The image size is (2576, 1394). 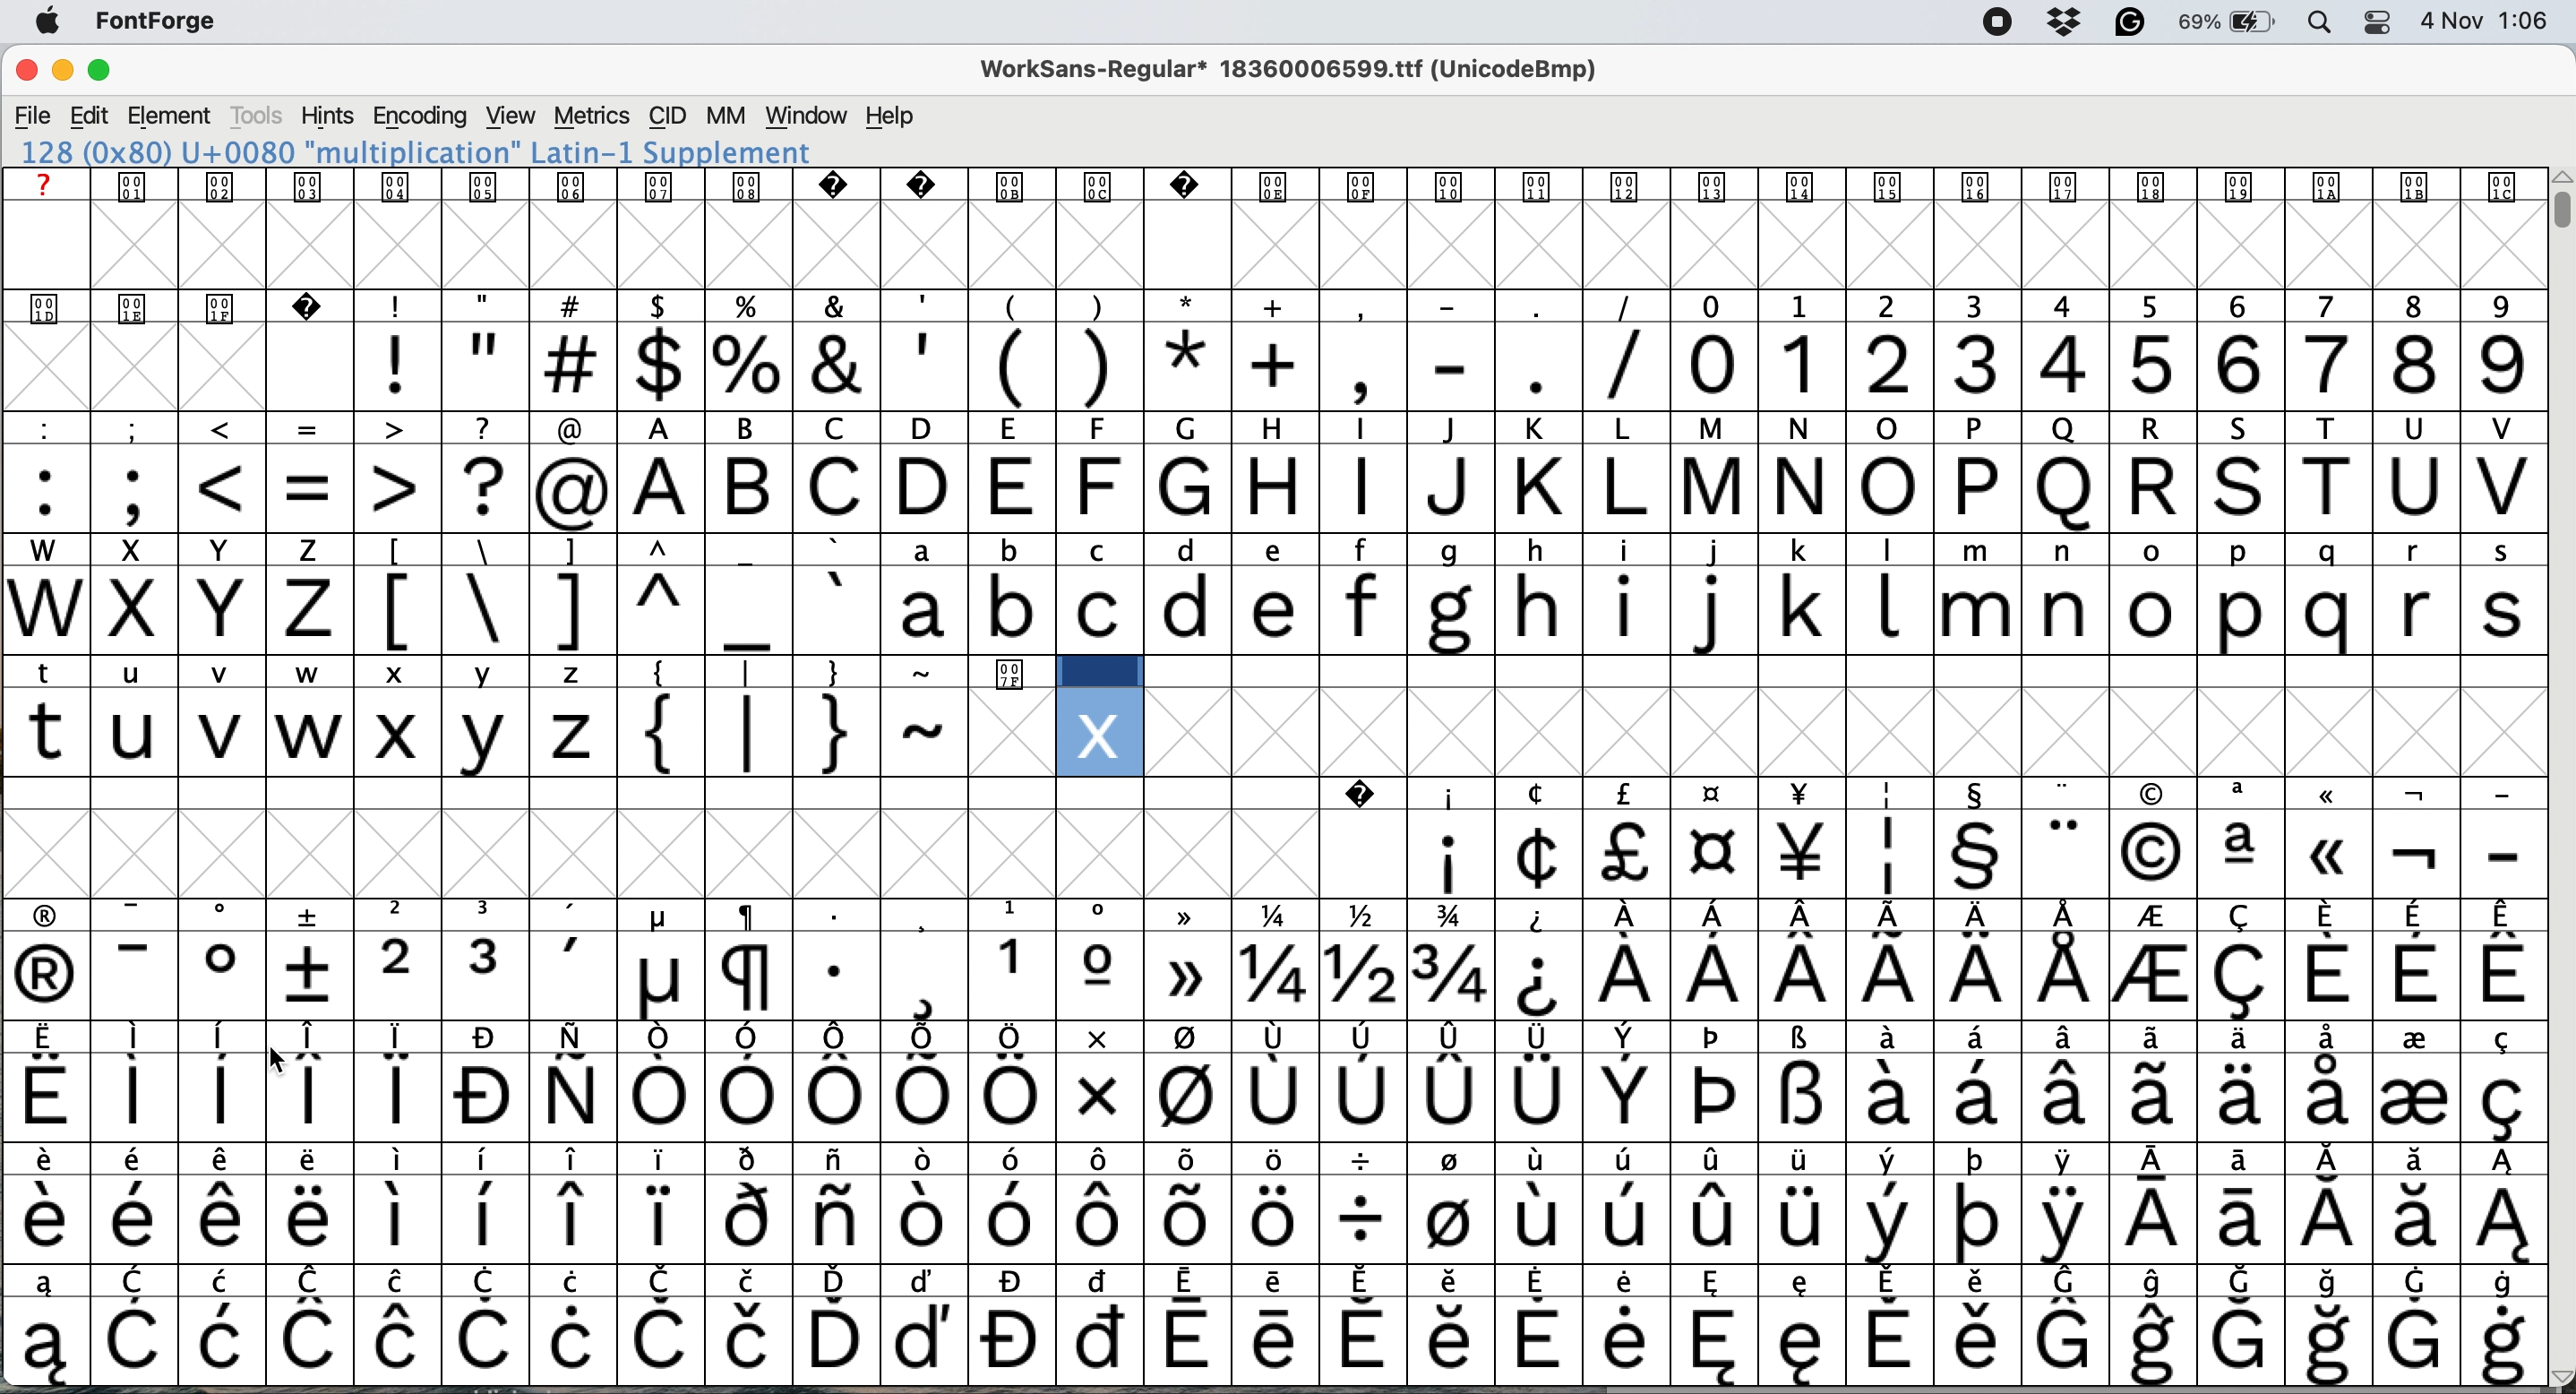 I want to click on WorkSans-Regular 18360006599.ttf (UnicodeBmp), so click(x=1298, y=74).